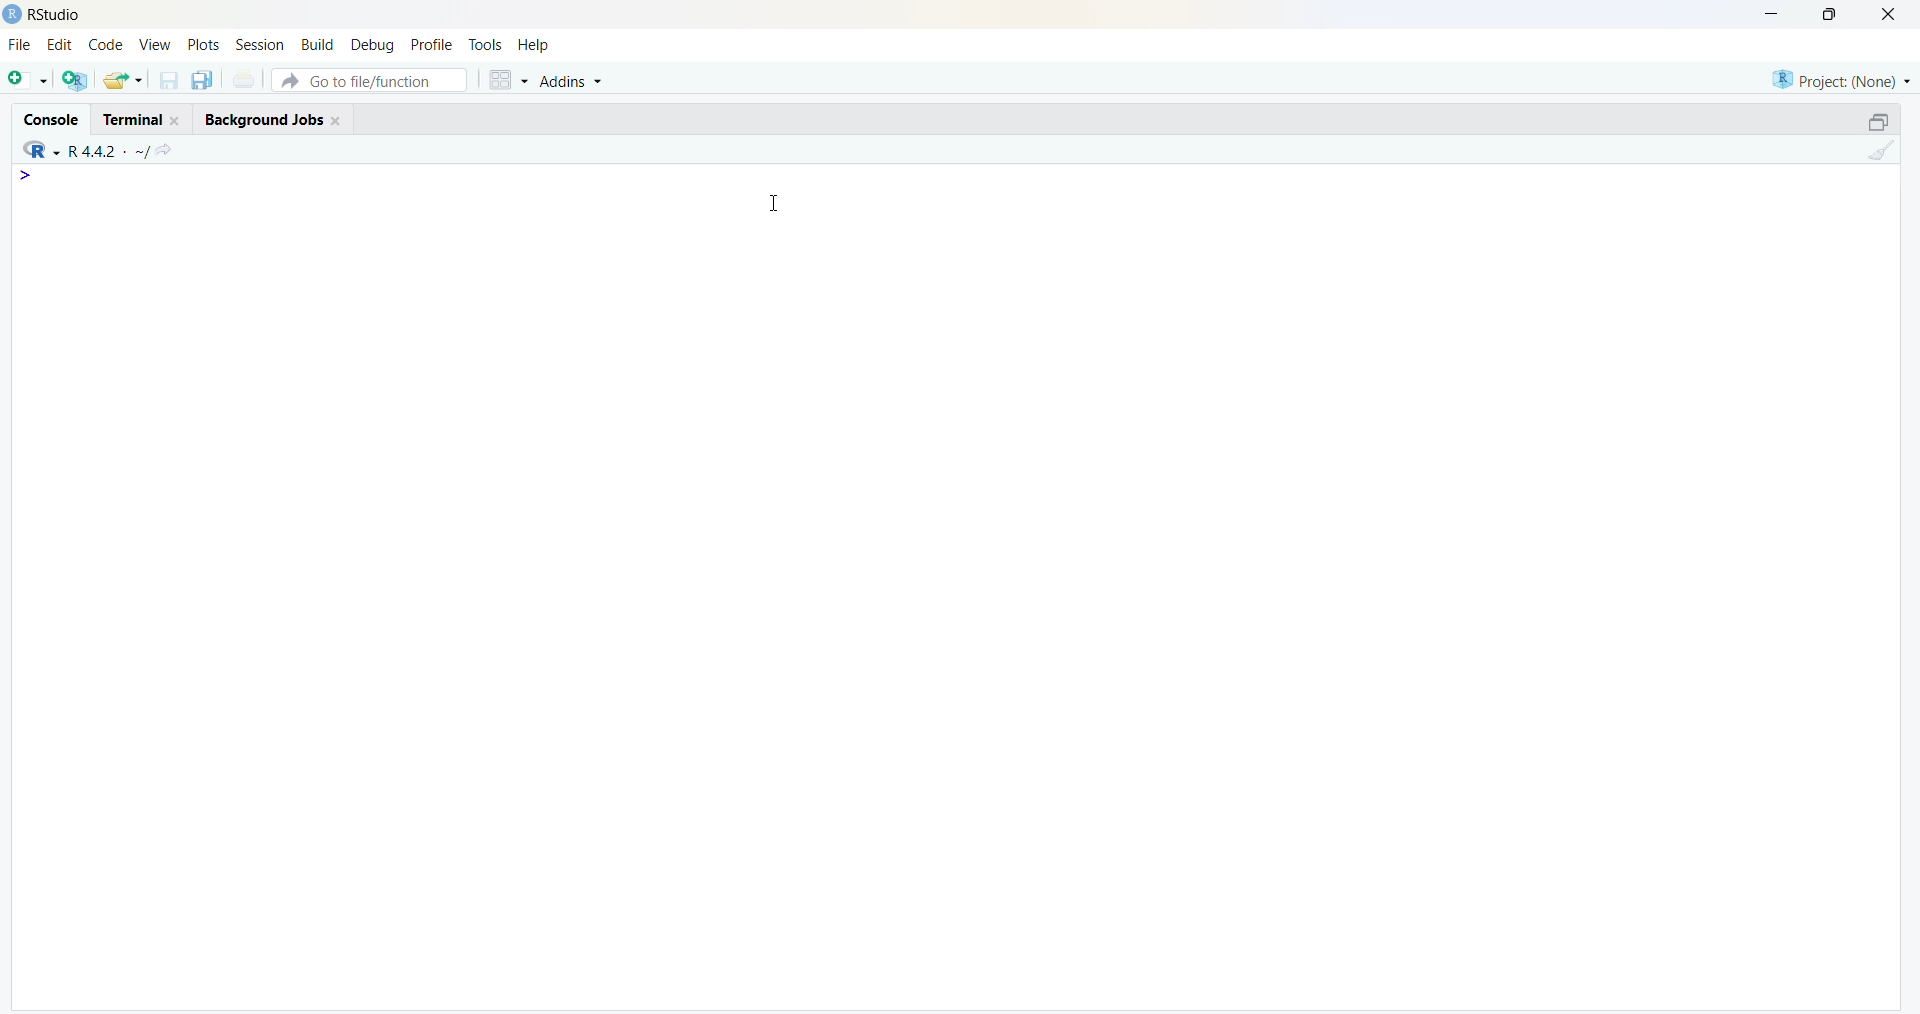 This screenshot has height=1014, width=1920. Describe the element at coordinates (124, 80) in the screenshot. I see `share folder as` at that location.